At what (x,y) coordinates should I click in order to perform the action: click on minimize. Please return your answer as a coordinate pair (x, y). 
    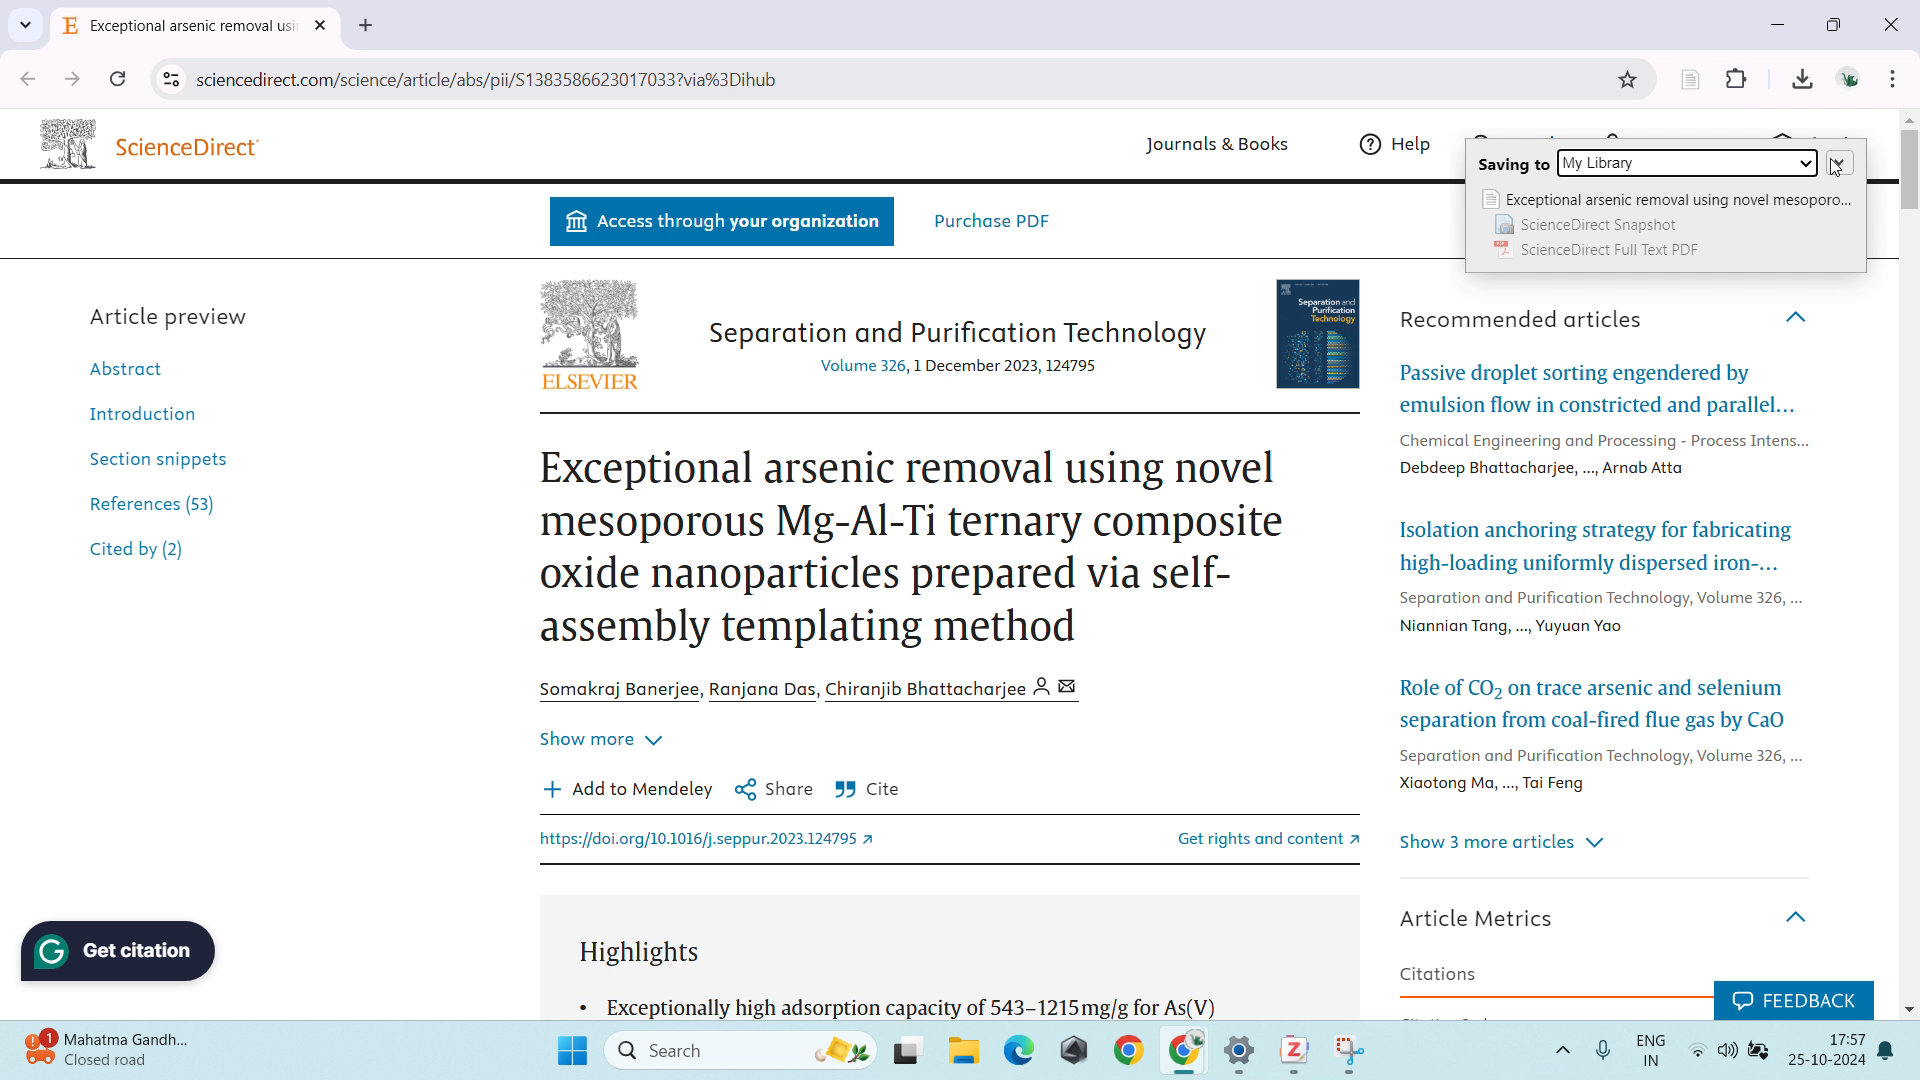
    Looking at the image, I should click on (1776, 24).